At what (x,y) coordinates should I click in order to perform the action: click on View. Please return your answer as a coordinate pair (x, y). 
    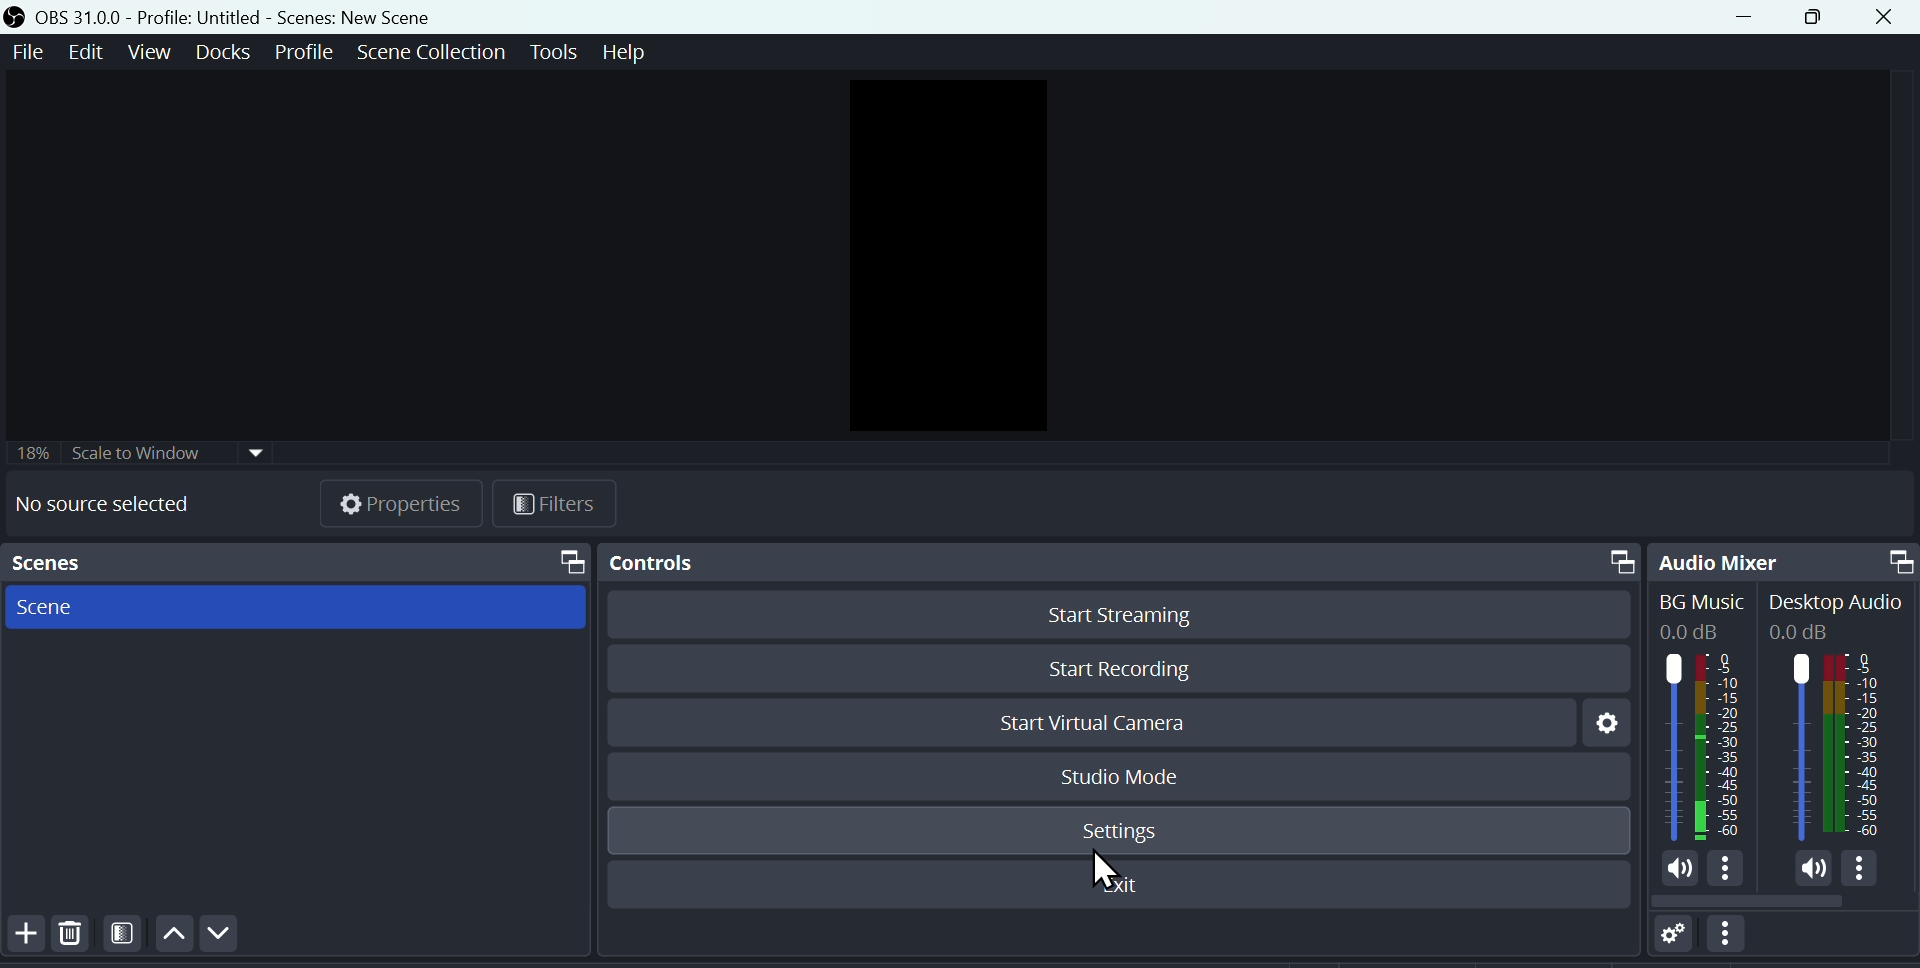
    Looking at the image, I should click on (148, 52).